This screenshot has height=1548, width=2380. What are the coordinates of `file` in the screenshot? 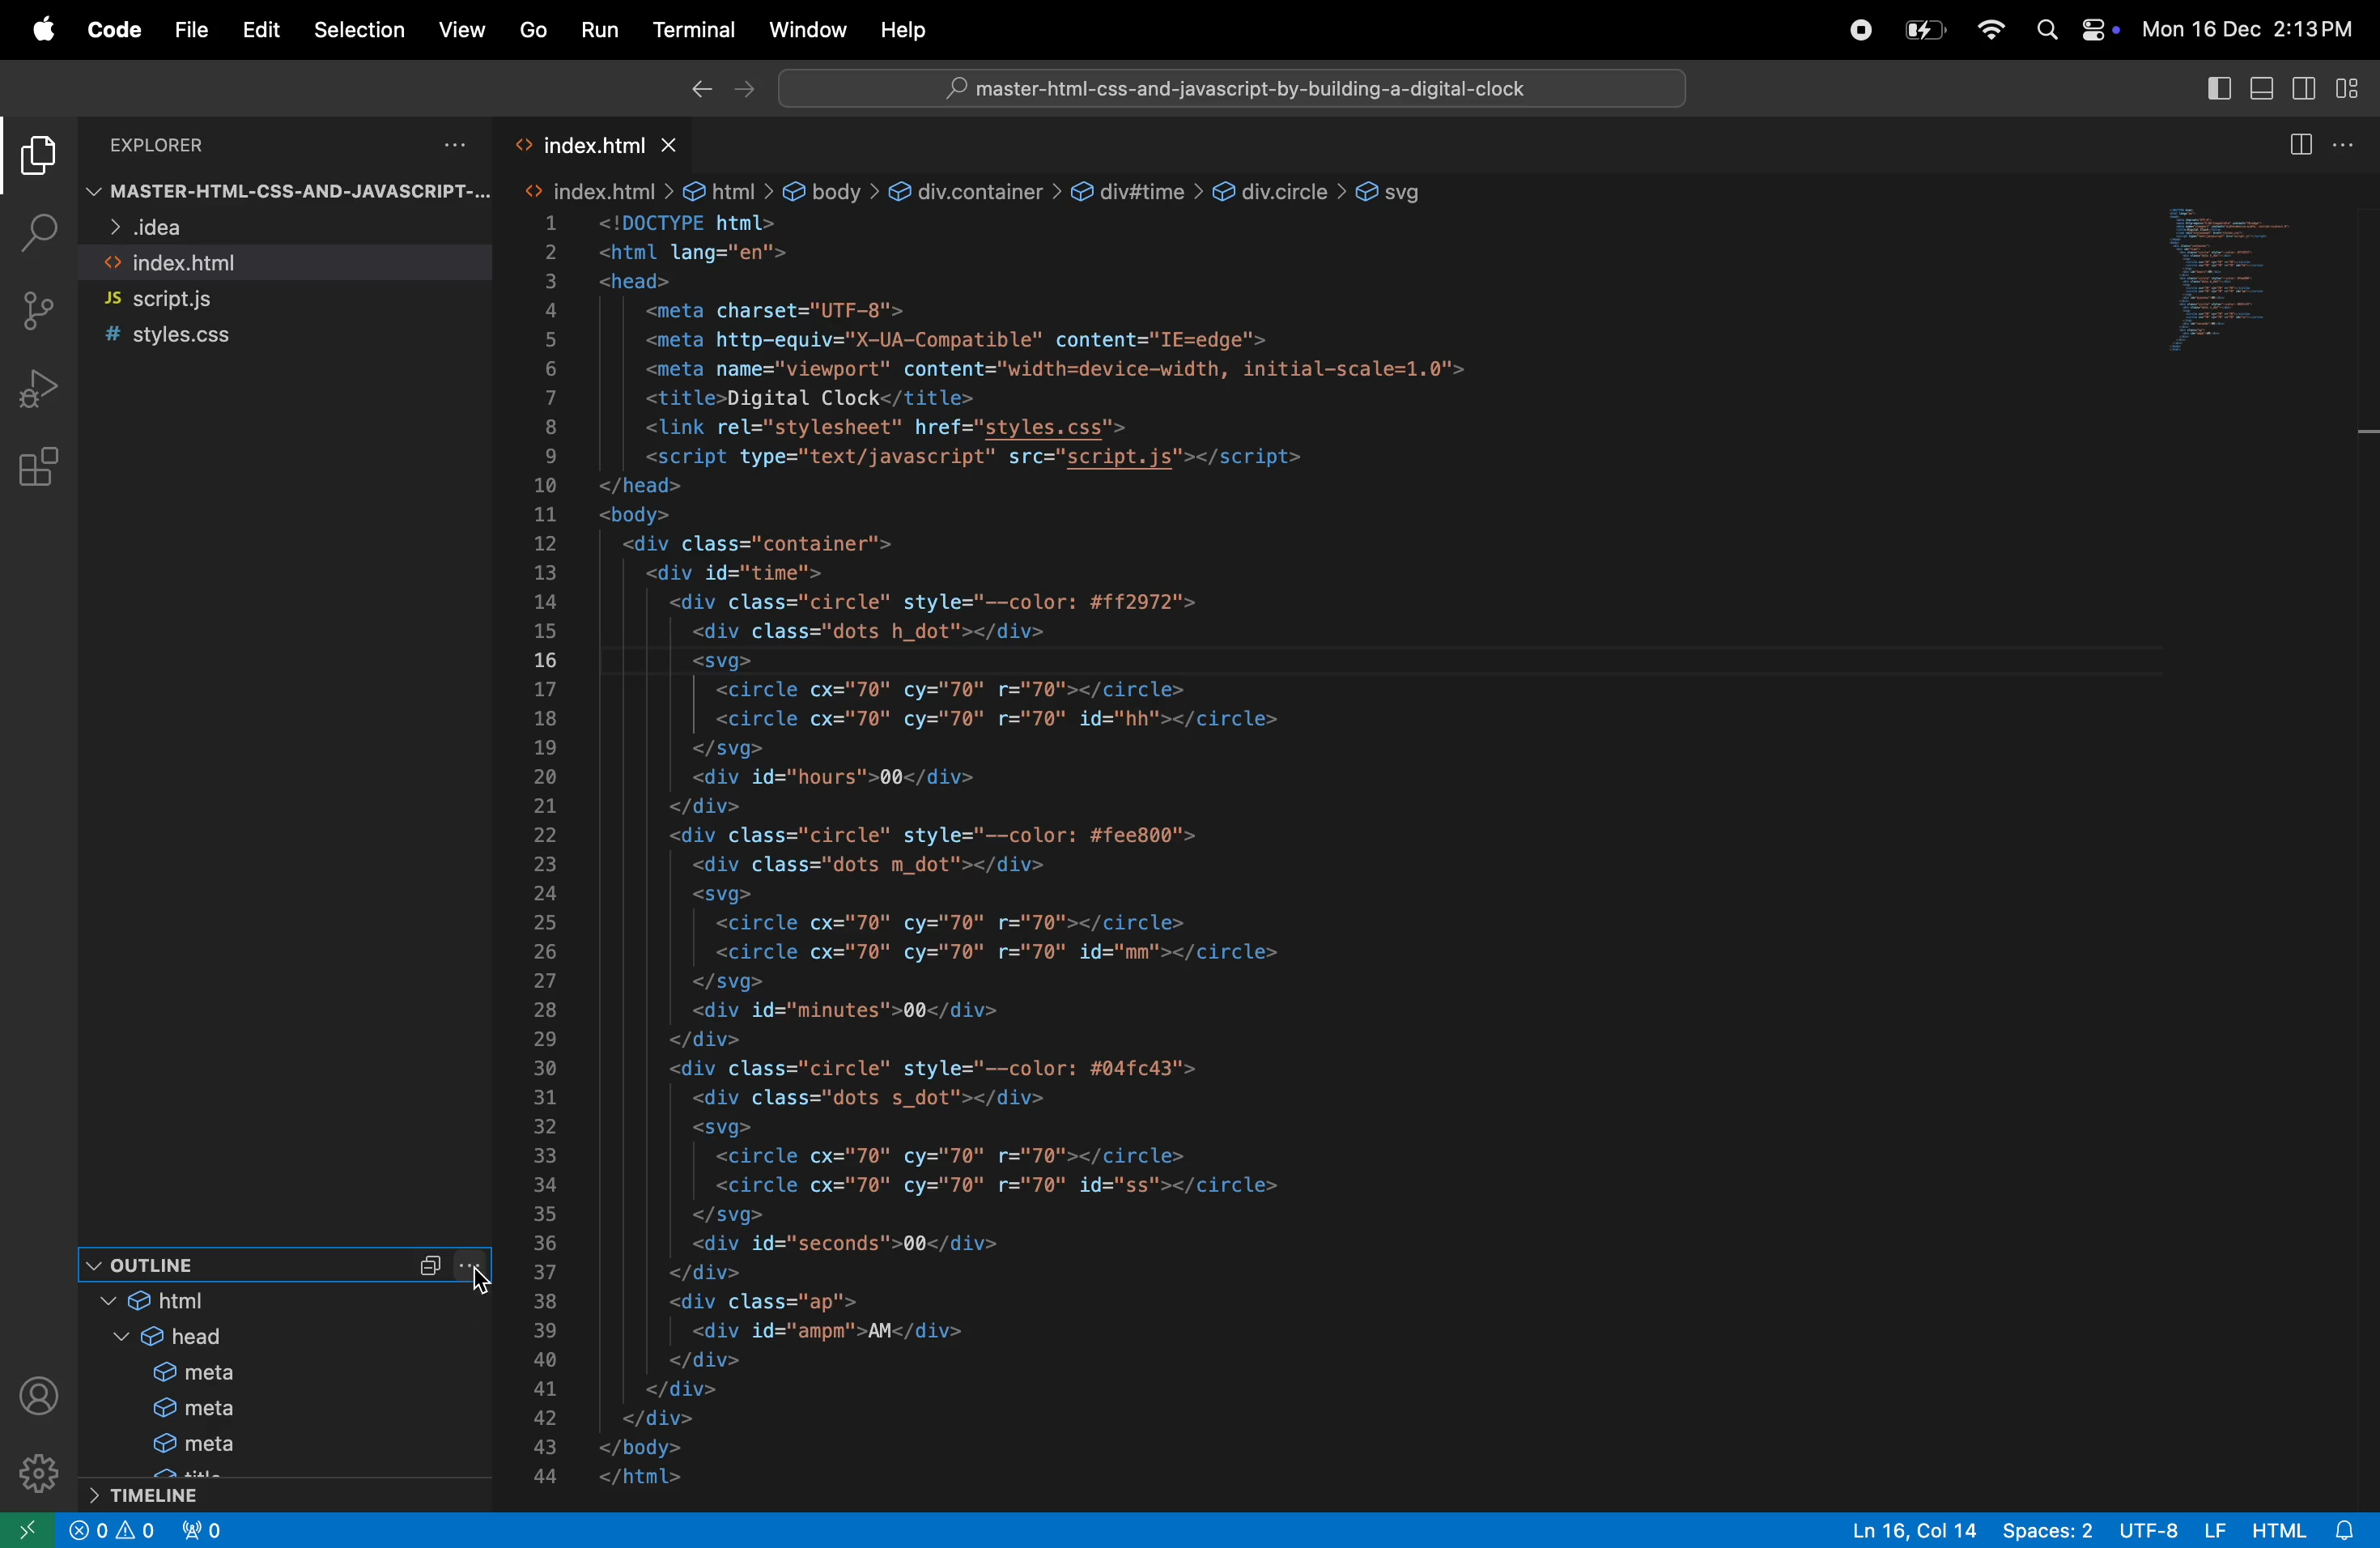 It's located at (189, 32).